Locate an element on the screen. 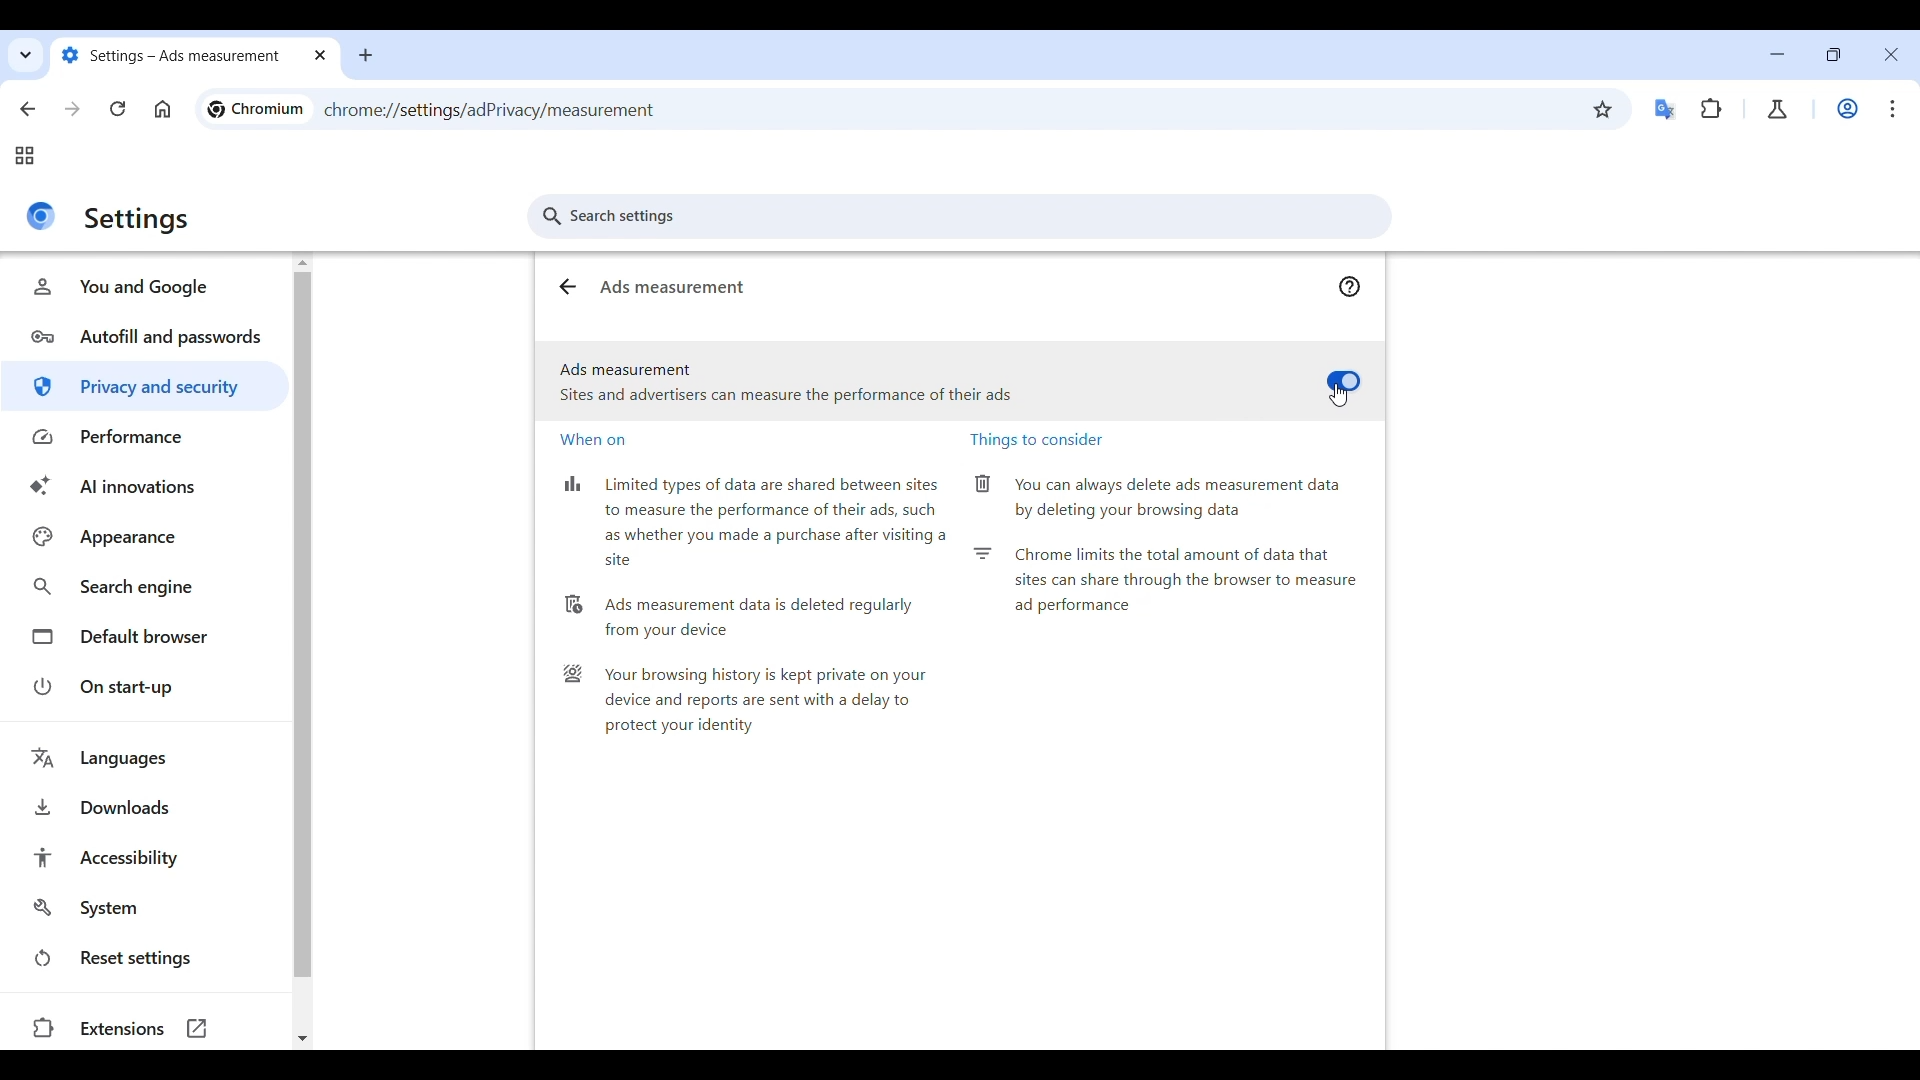 The height and width of the screenshot is (1080, 1920). Default browser is located at coordinates (144, 637).